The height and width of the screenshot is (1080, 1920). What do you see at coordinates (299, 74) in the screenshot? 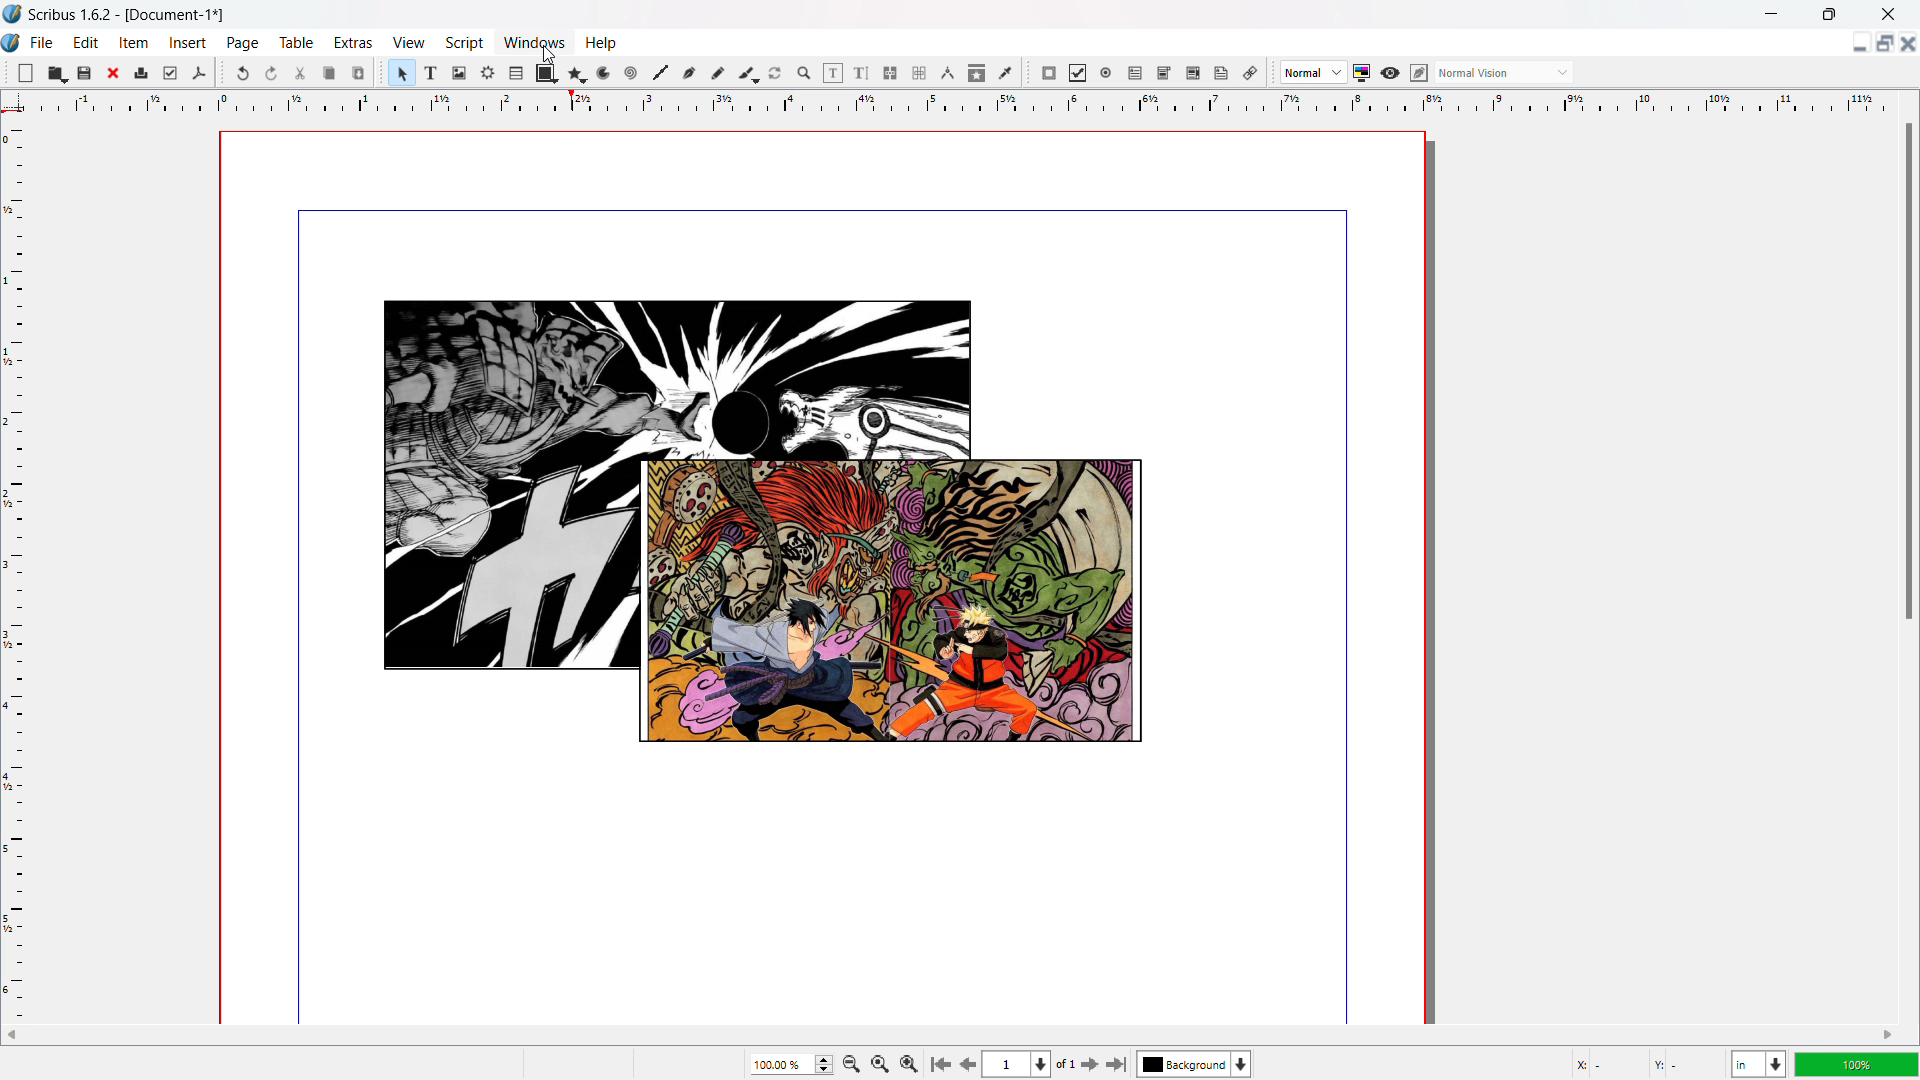
I see `cut` at bounding box center [299, 74].